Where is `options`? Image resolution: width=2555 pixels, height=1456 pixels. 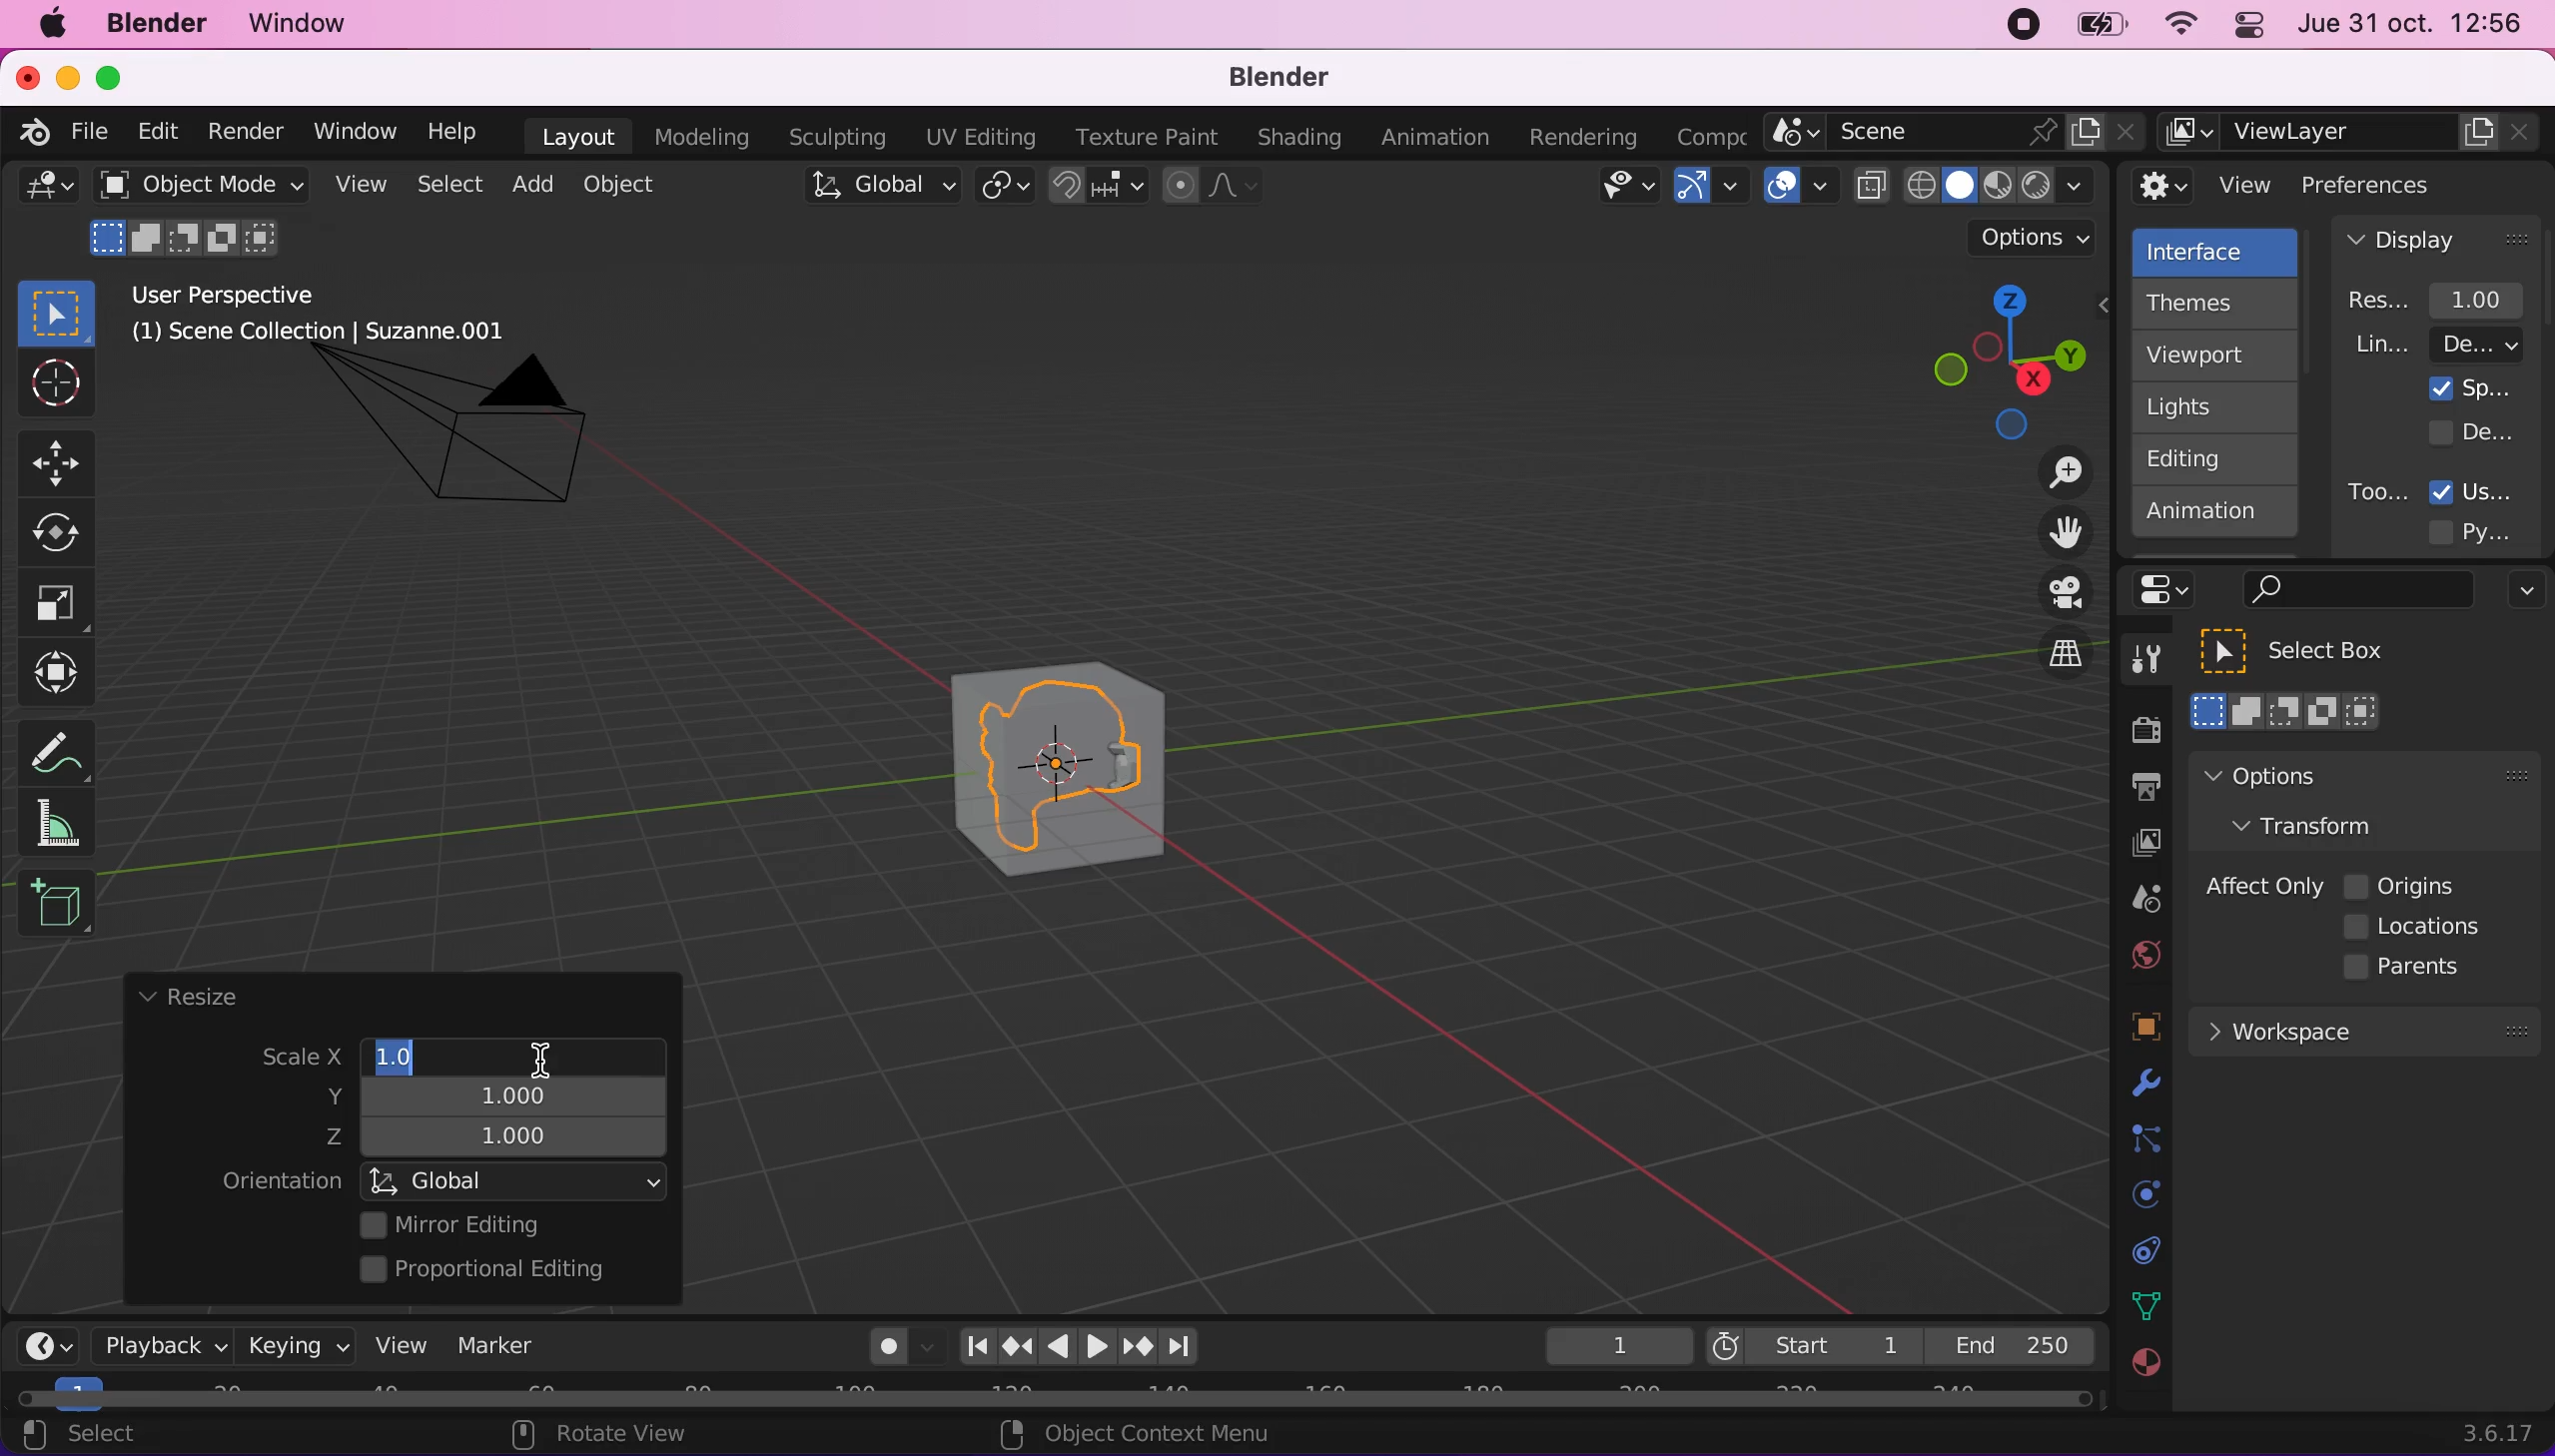 options is located at coordinates (2036, 238).